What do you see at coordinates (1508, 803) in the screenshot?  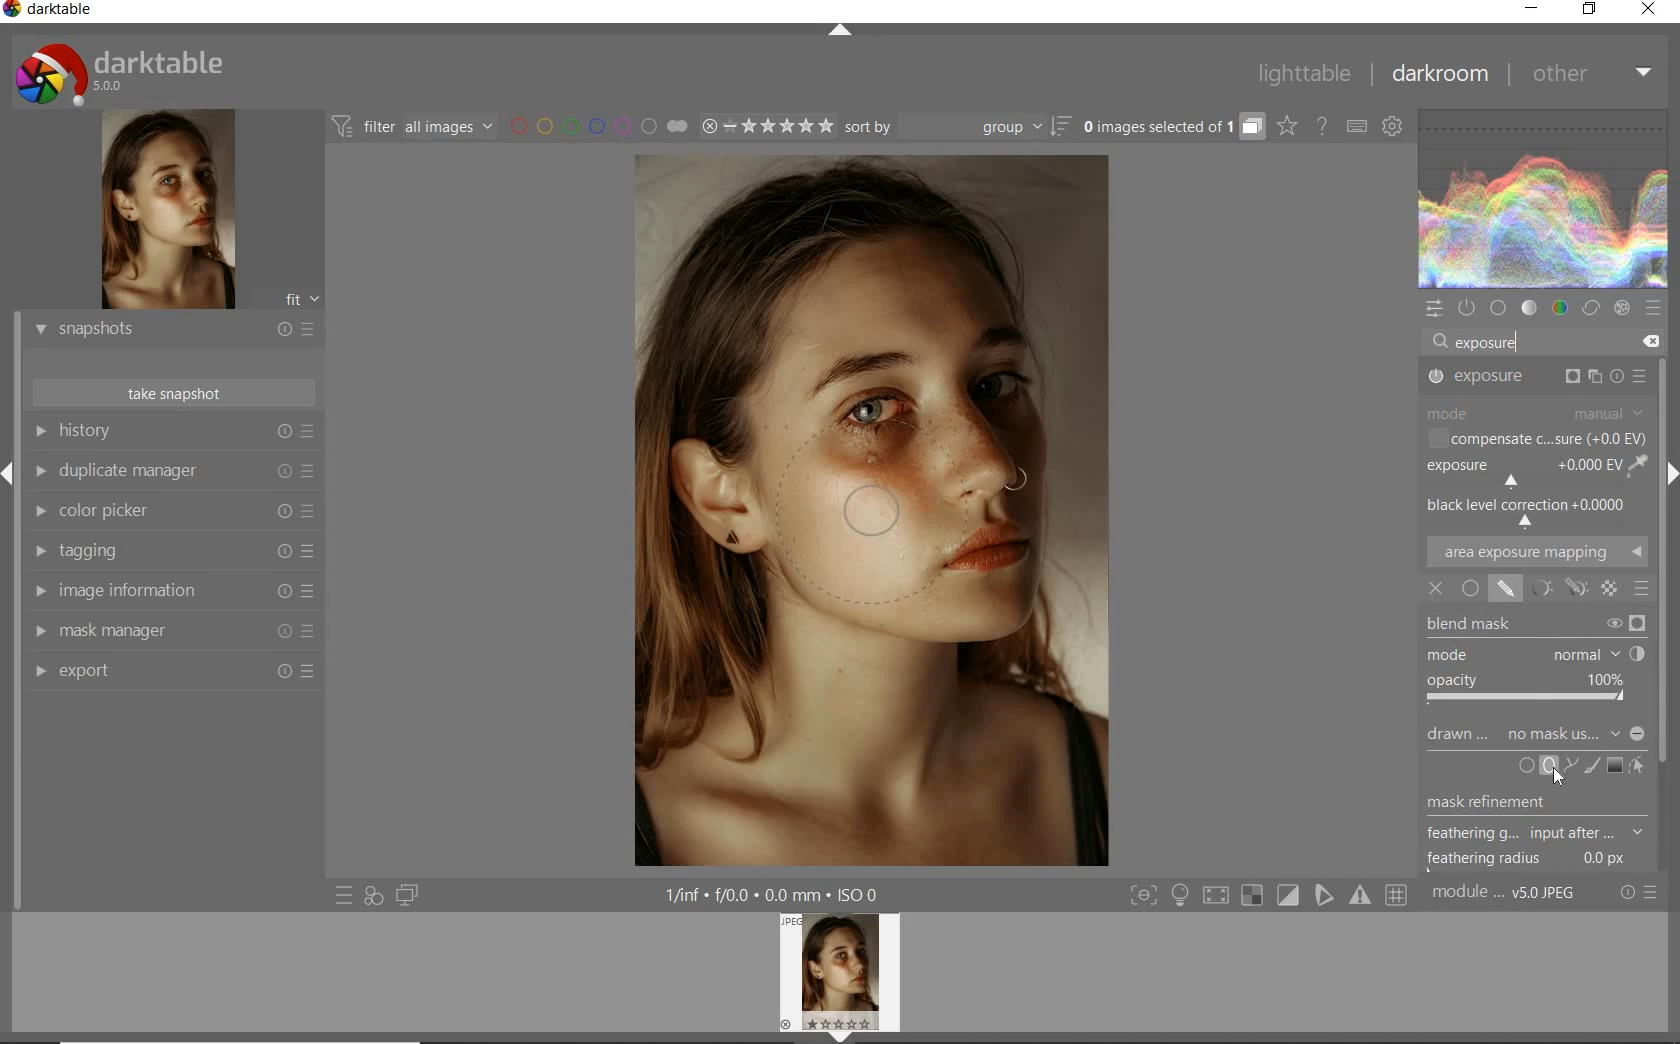 I see `MASK REFINEMENT` at bounding box center [1508, 803].